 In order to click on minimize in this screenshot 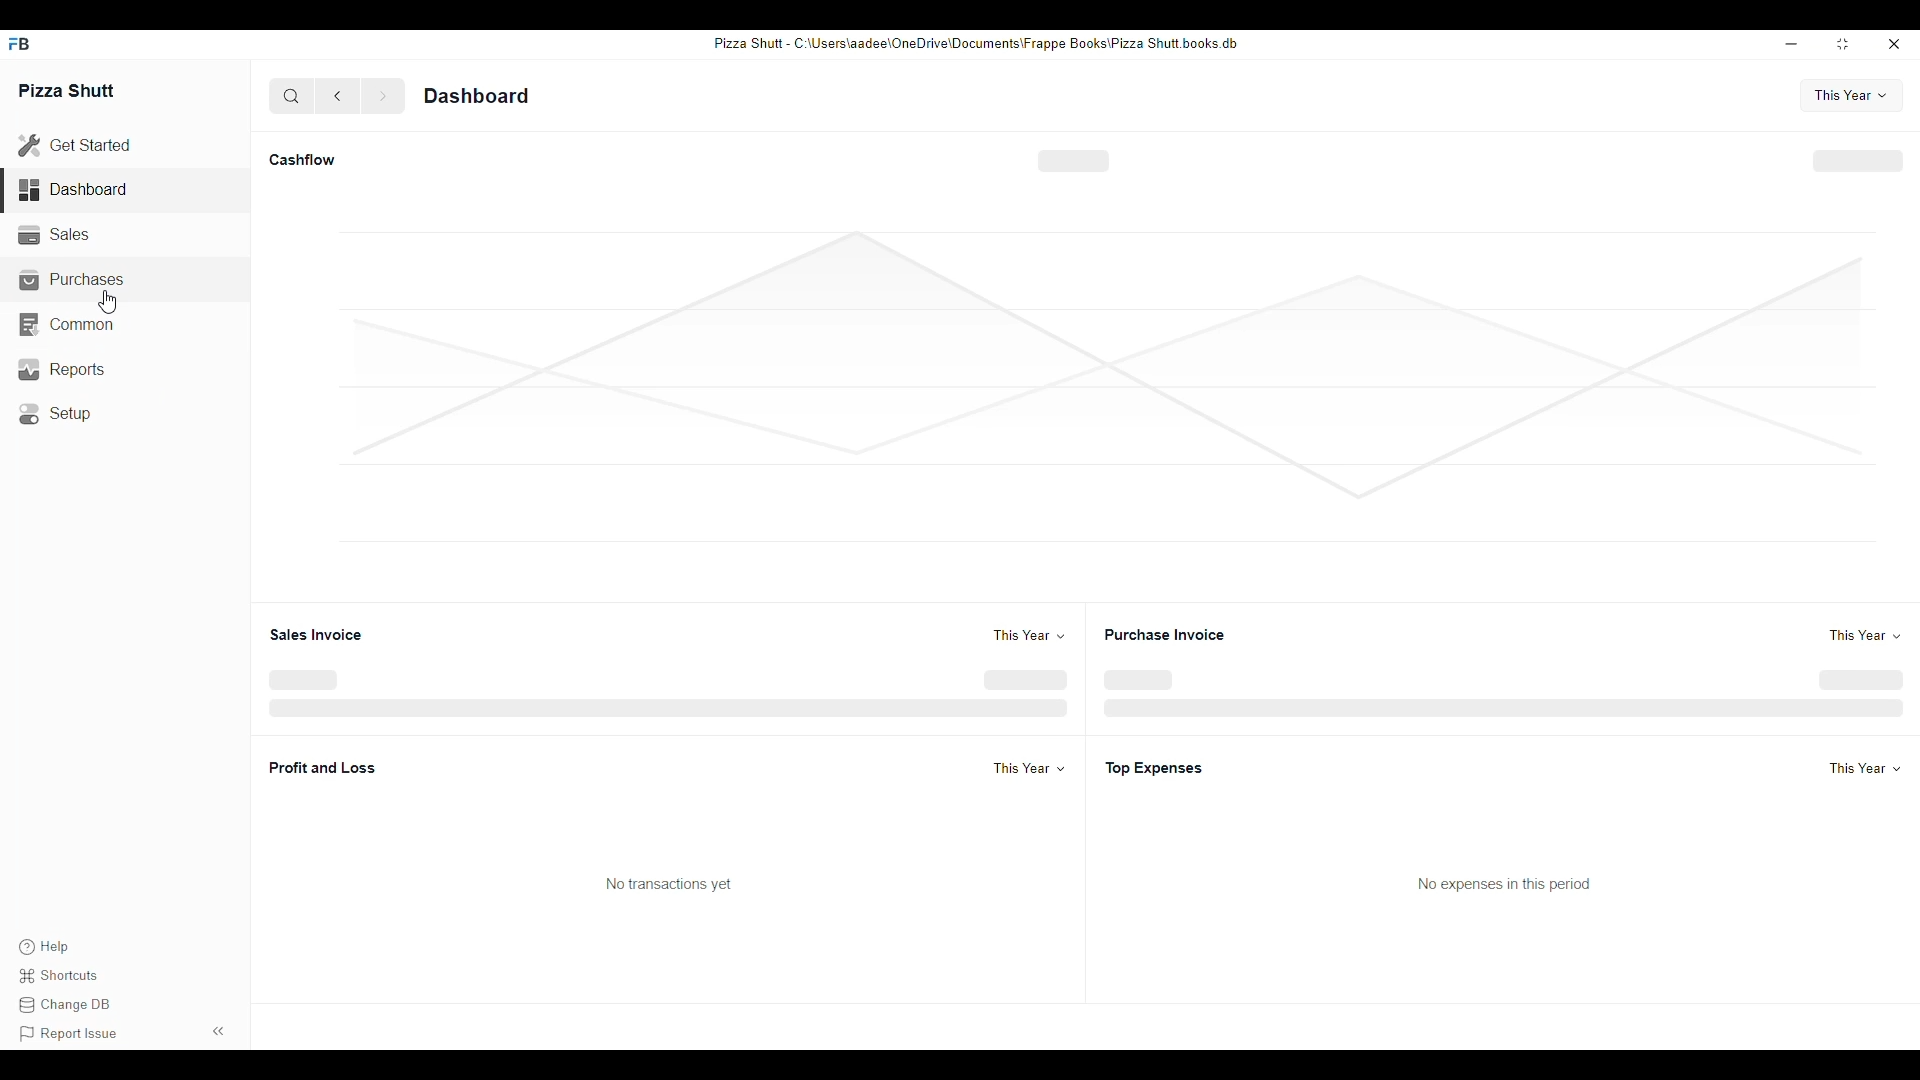, I will do `click(1791, 43)`.